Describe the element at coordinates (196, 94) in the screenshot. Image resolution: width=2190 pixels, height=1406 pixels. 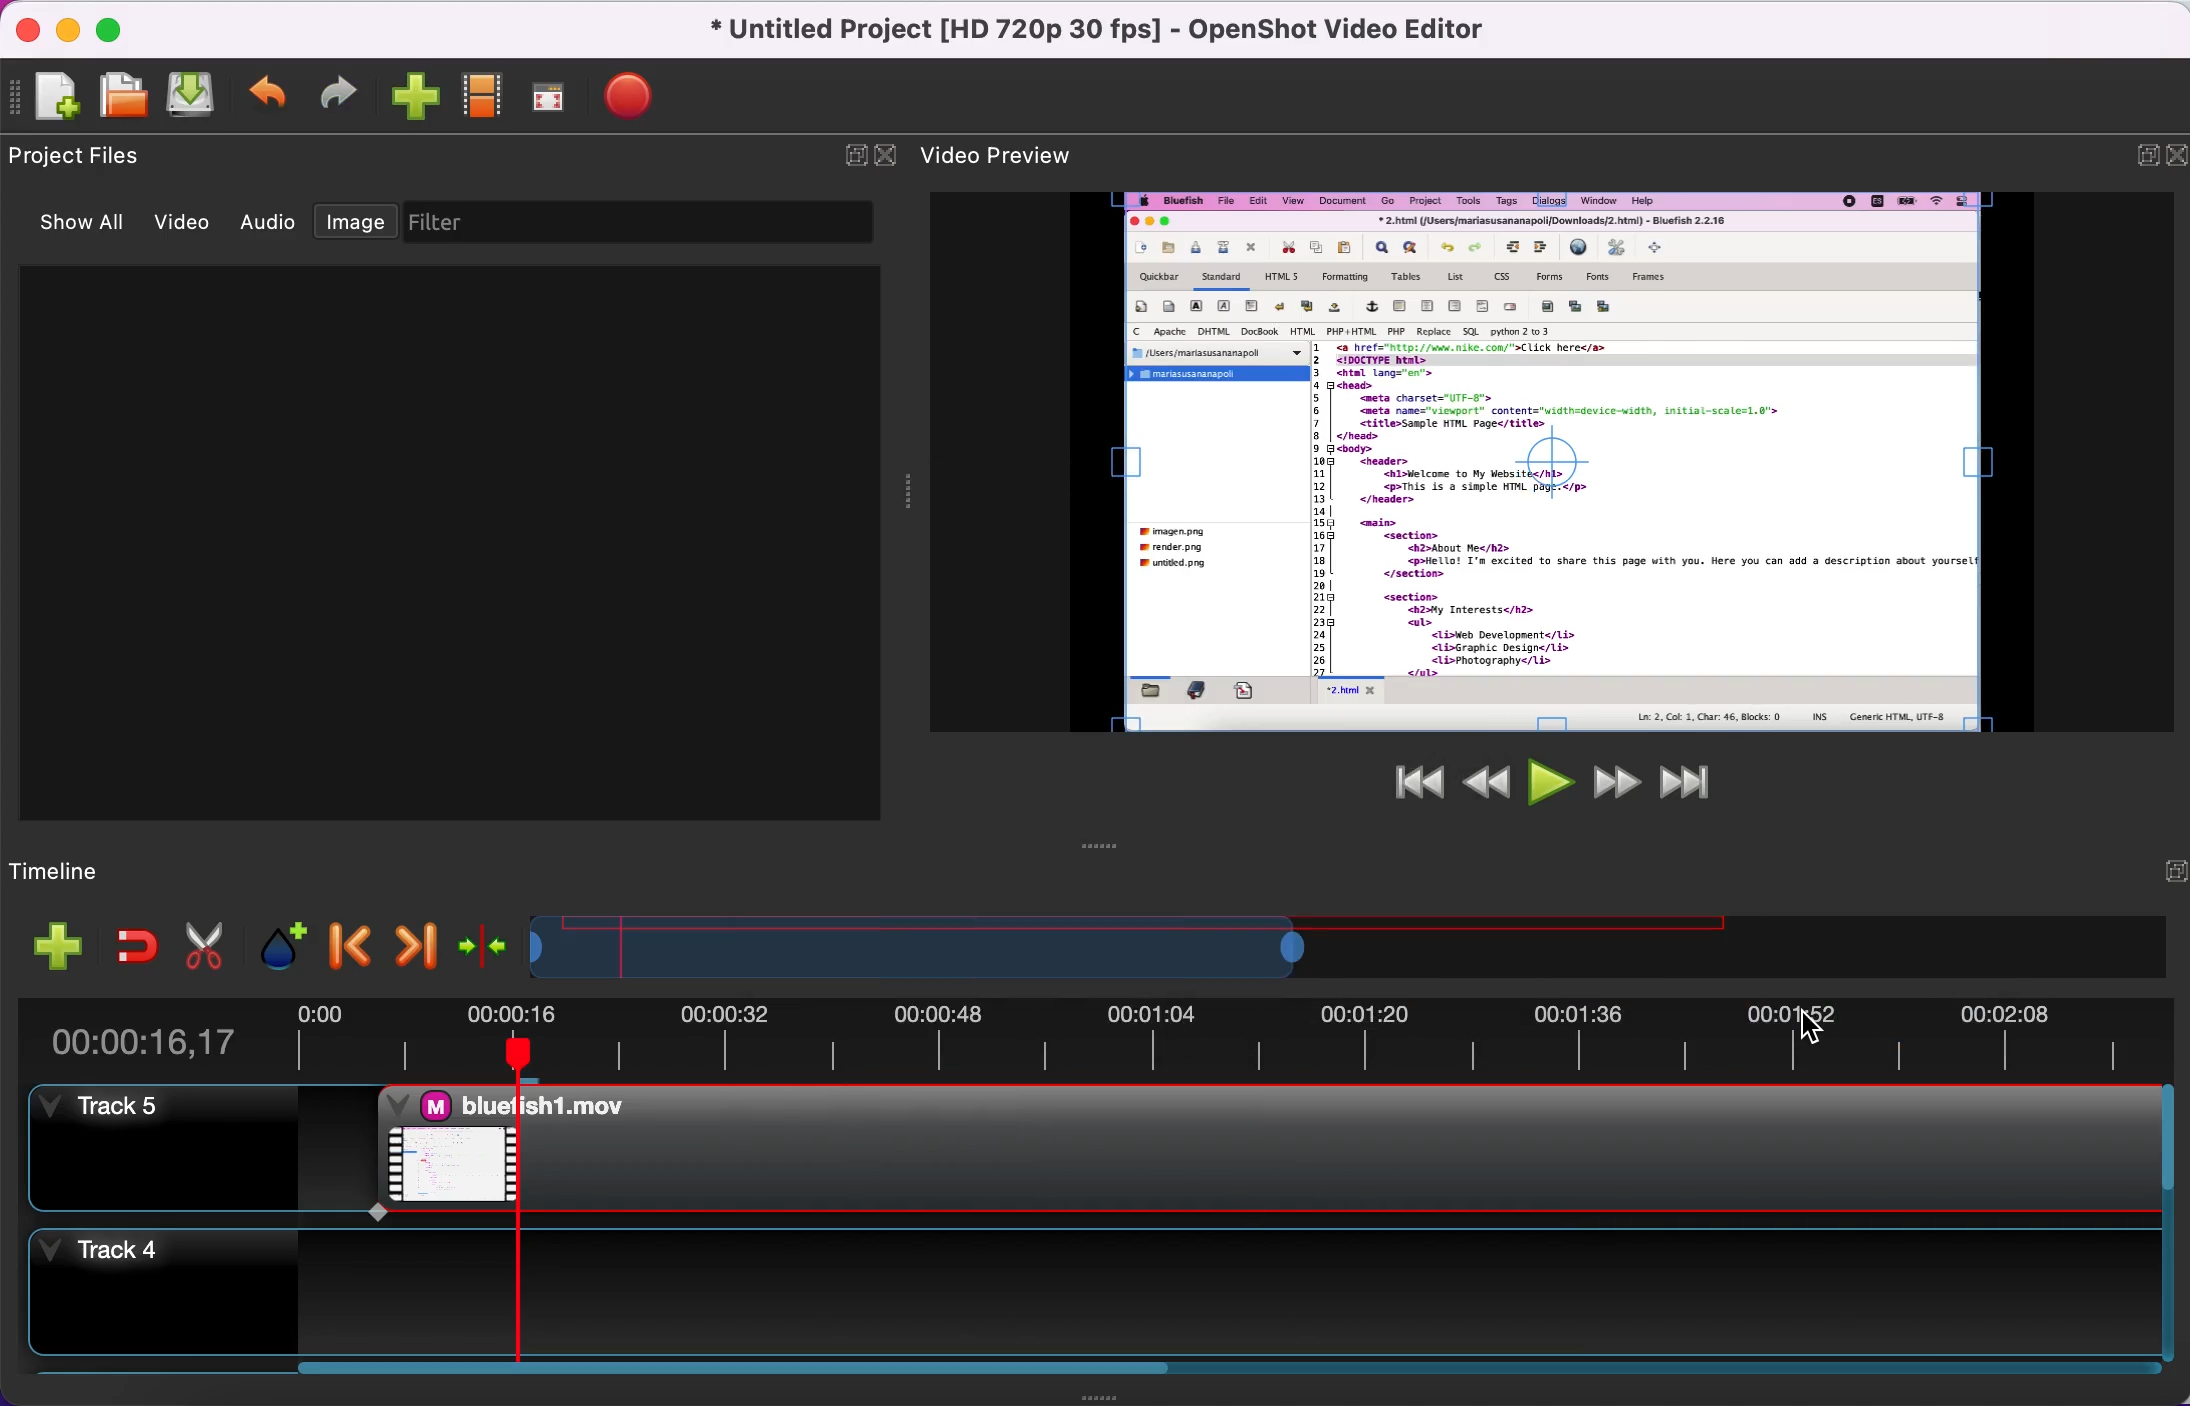
I see `save project` at that location.